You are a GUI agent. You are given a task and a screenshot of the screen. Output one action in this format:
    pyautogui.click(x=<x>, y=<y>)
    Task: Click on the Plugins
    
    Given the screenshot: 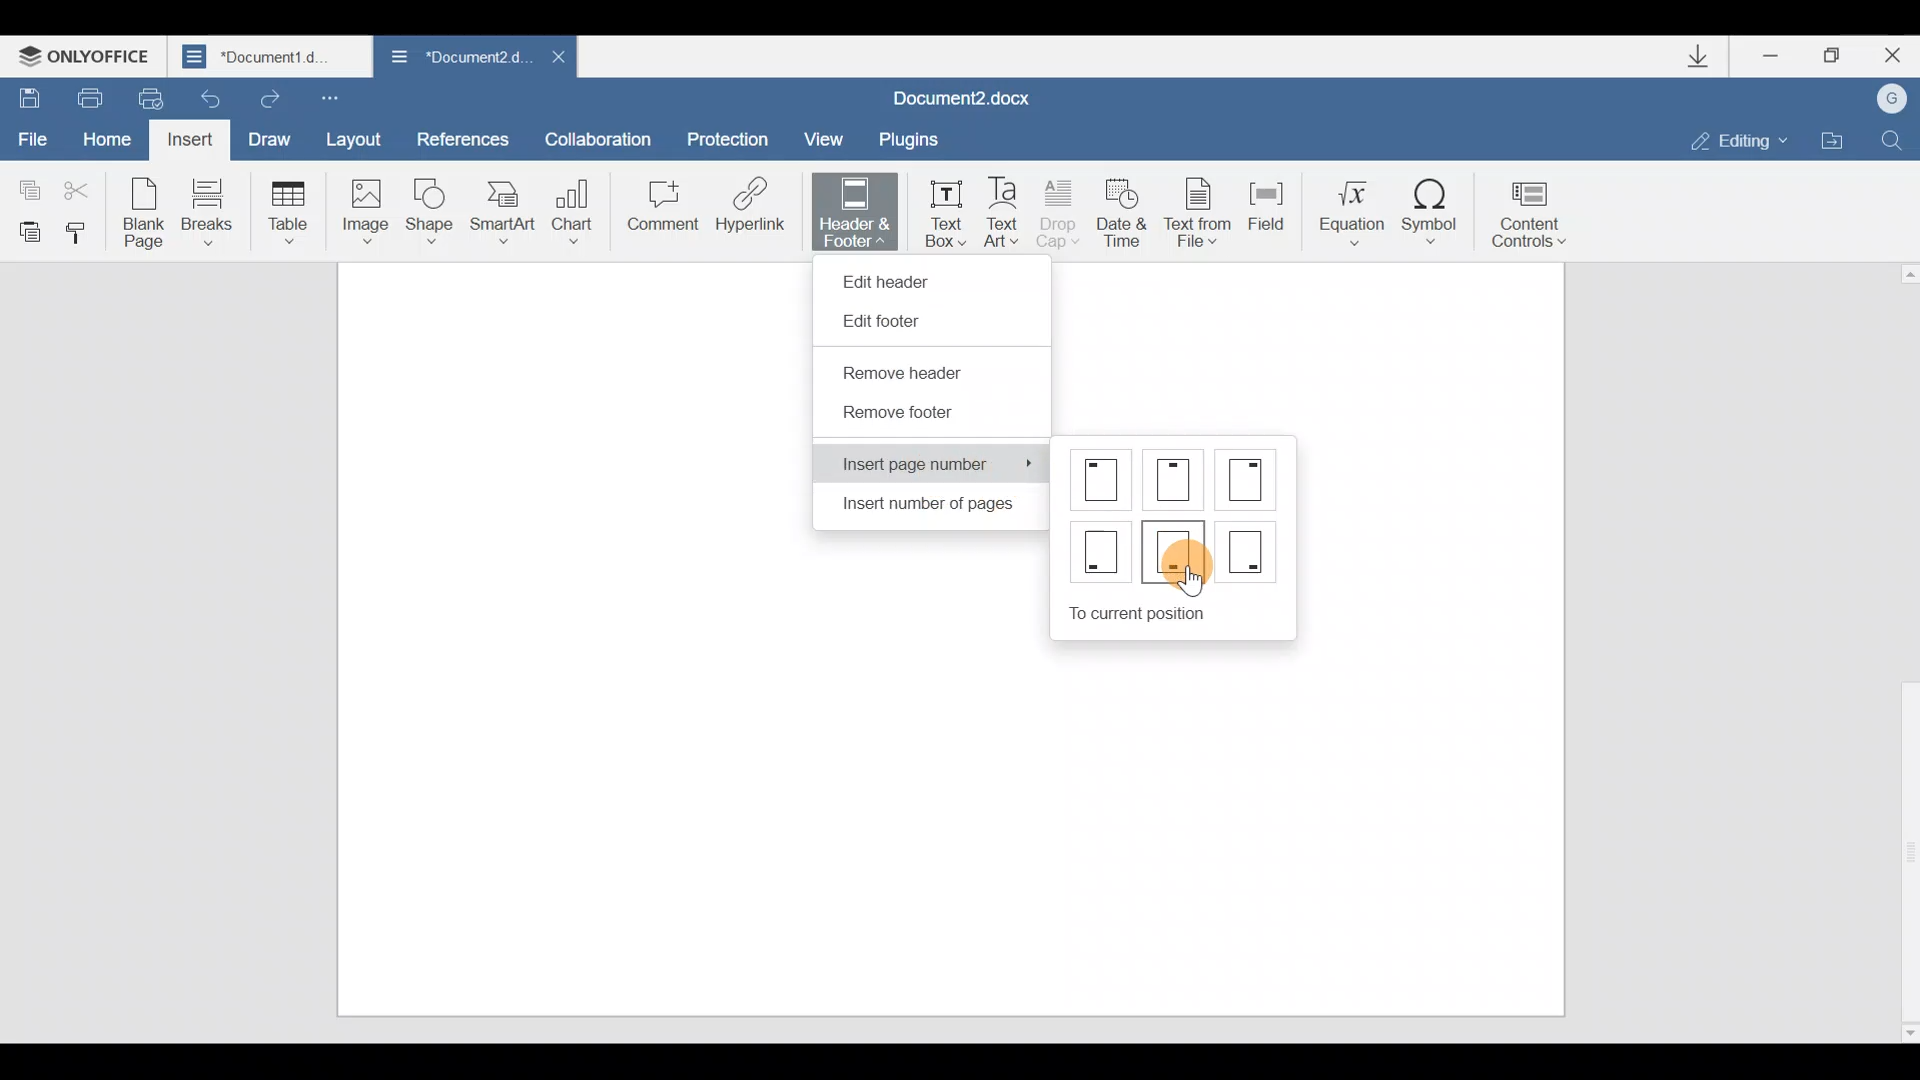 What is the action you would take?
    pyautogui.click(x=924, y=136)
    